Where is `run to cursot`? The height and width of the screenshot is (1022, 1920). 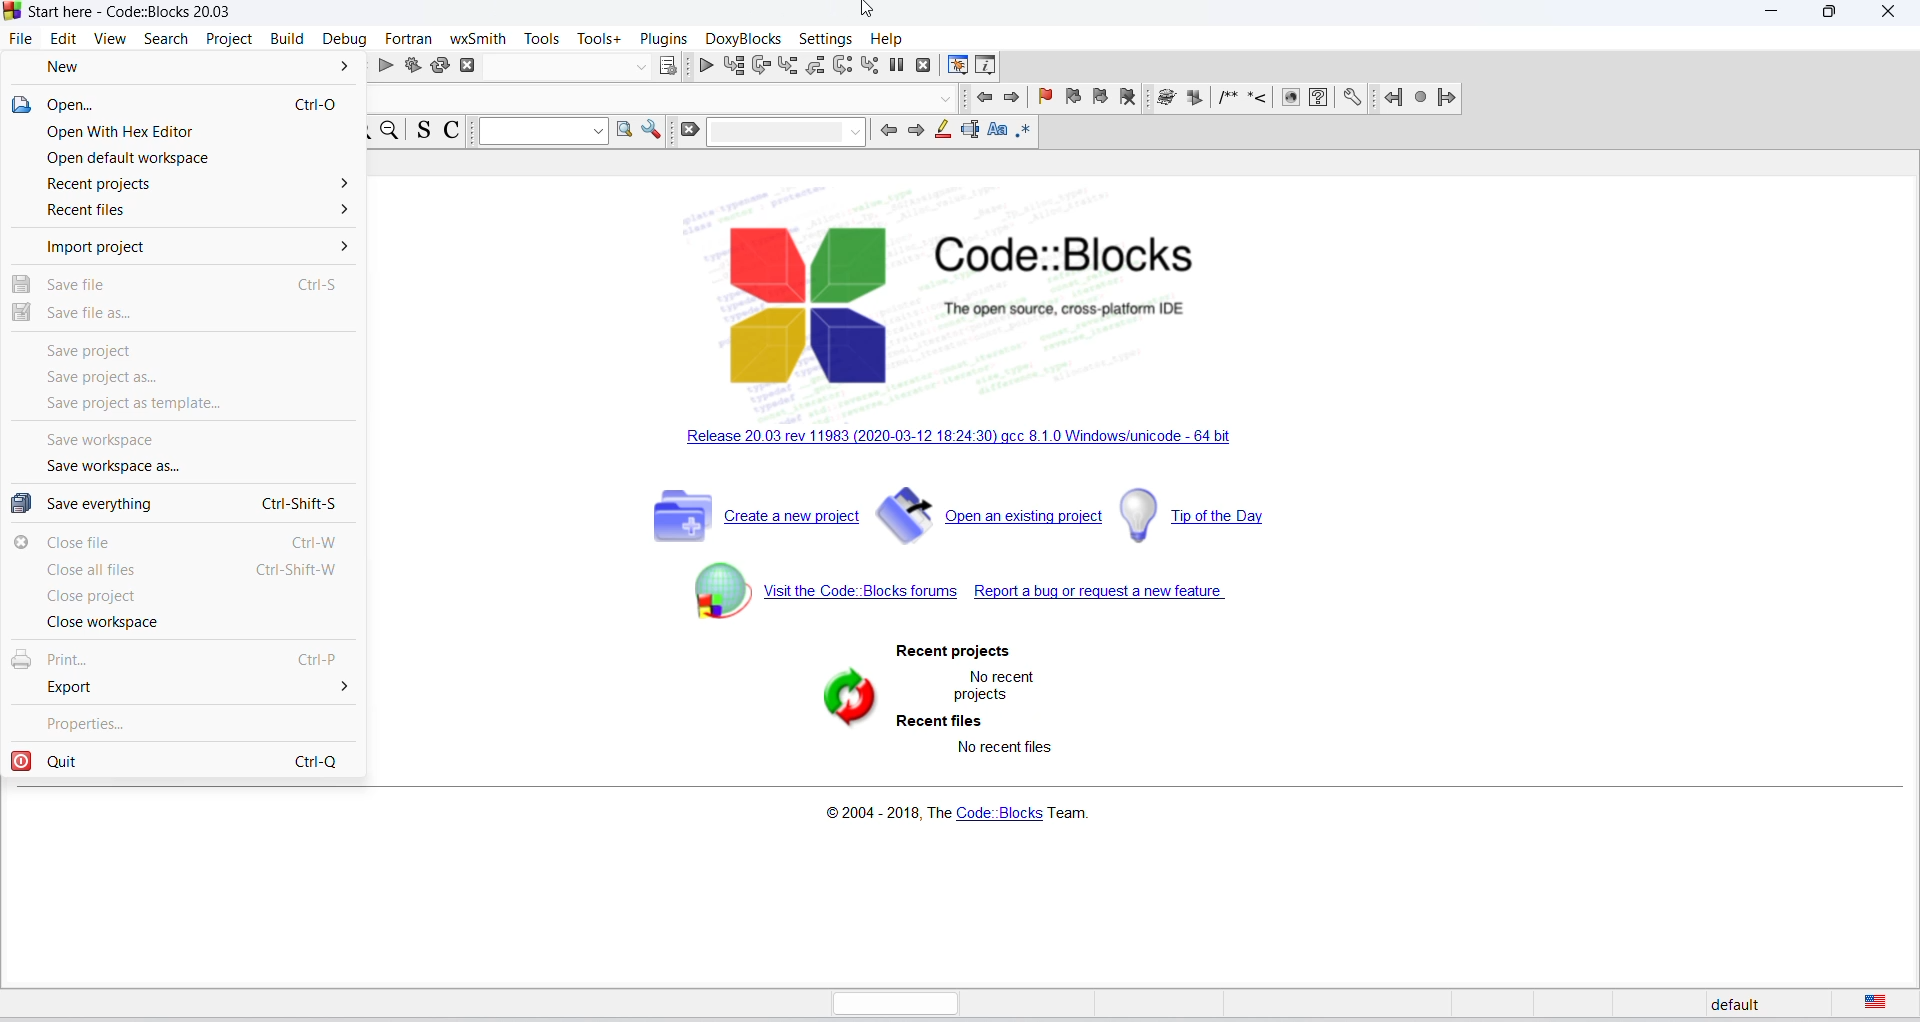 run to cursot is located at coordinates (731, 66).